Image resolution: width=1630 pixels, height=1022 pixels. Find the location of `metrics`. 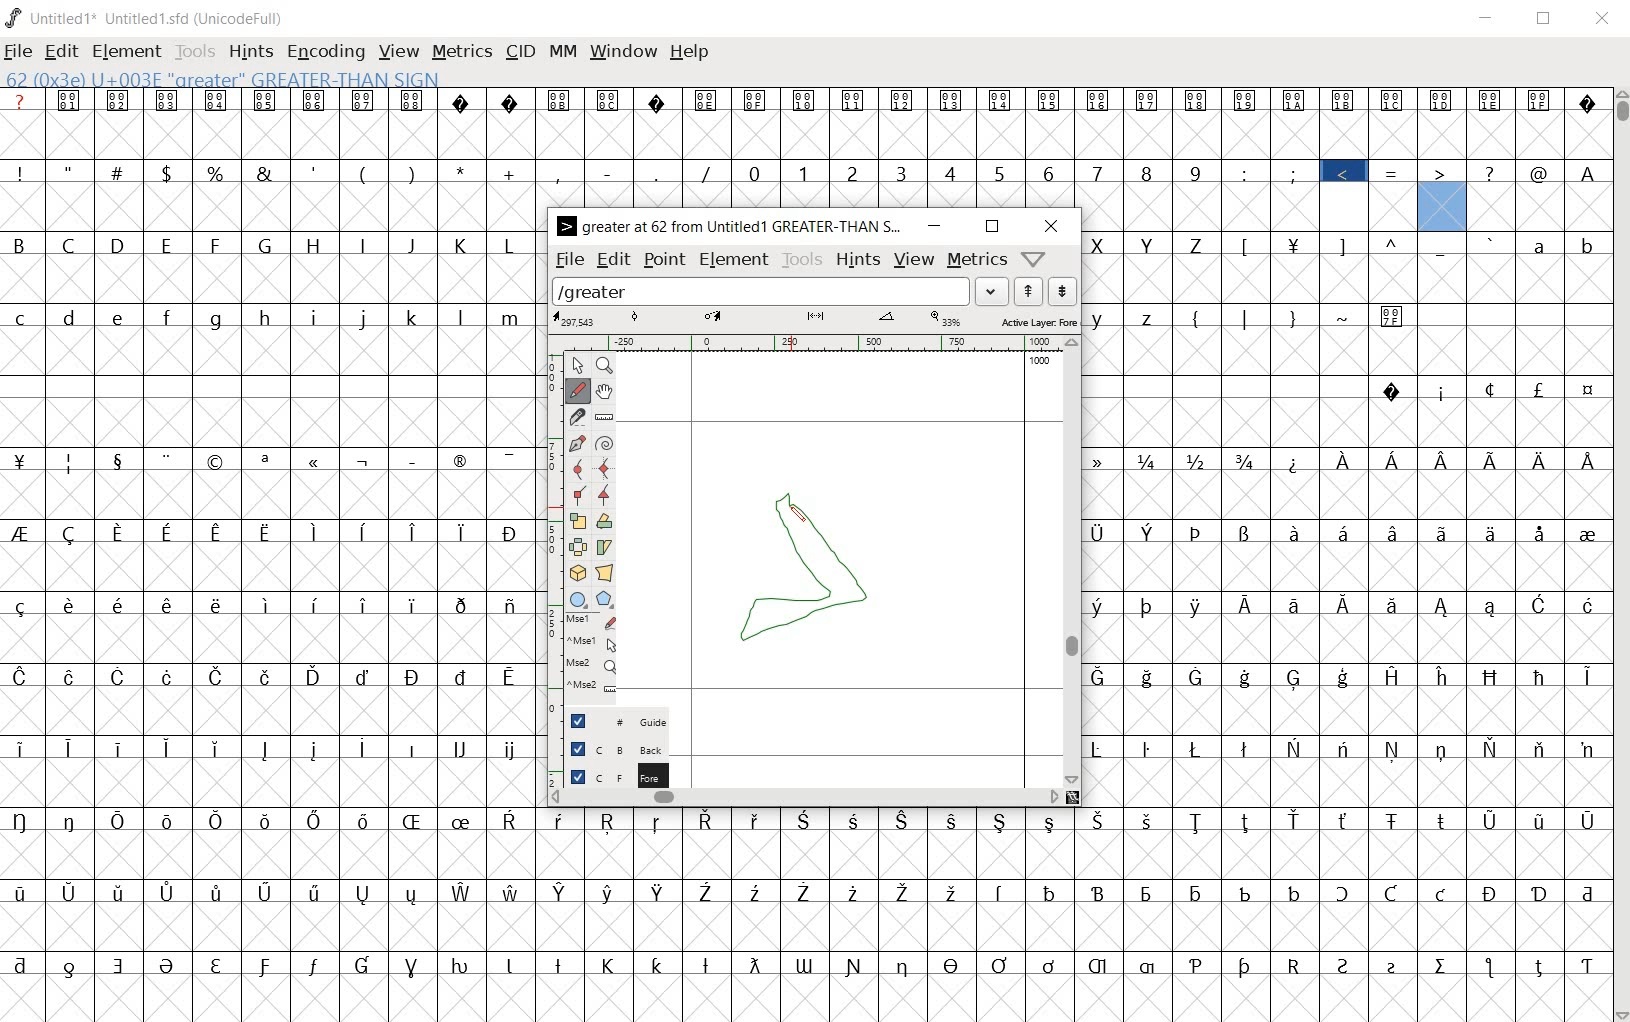

metrics is located at coordinates (977, 260).